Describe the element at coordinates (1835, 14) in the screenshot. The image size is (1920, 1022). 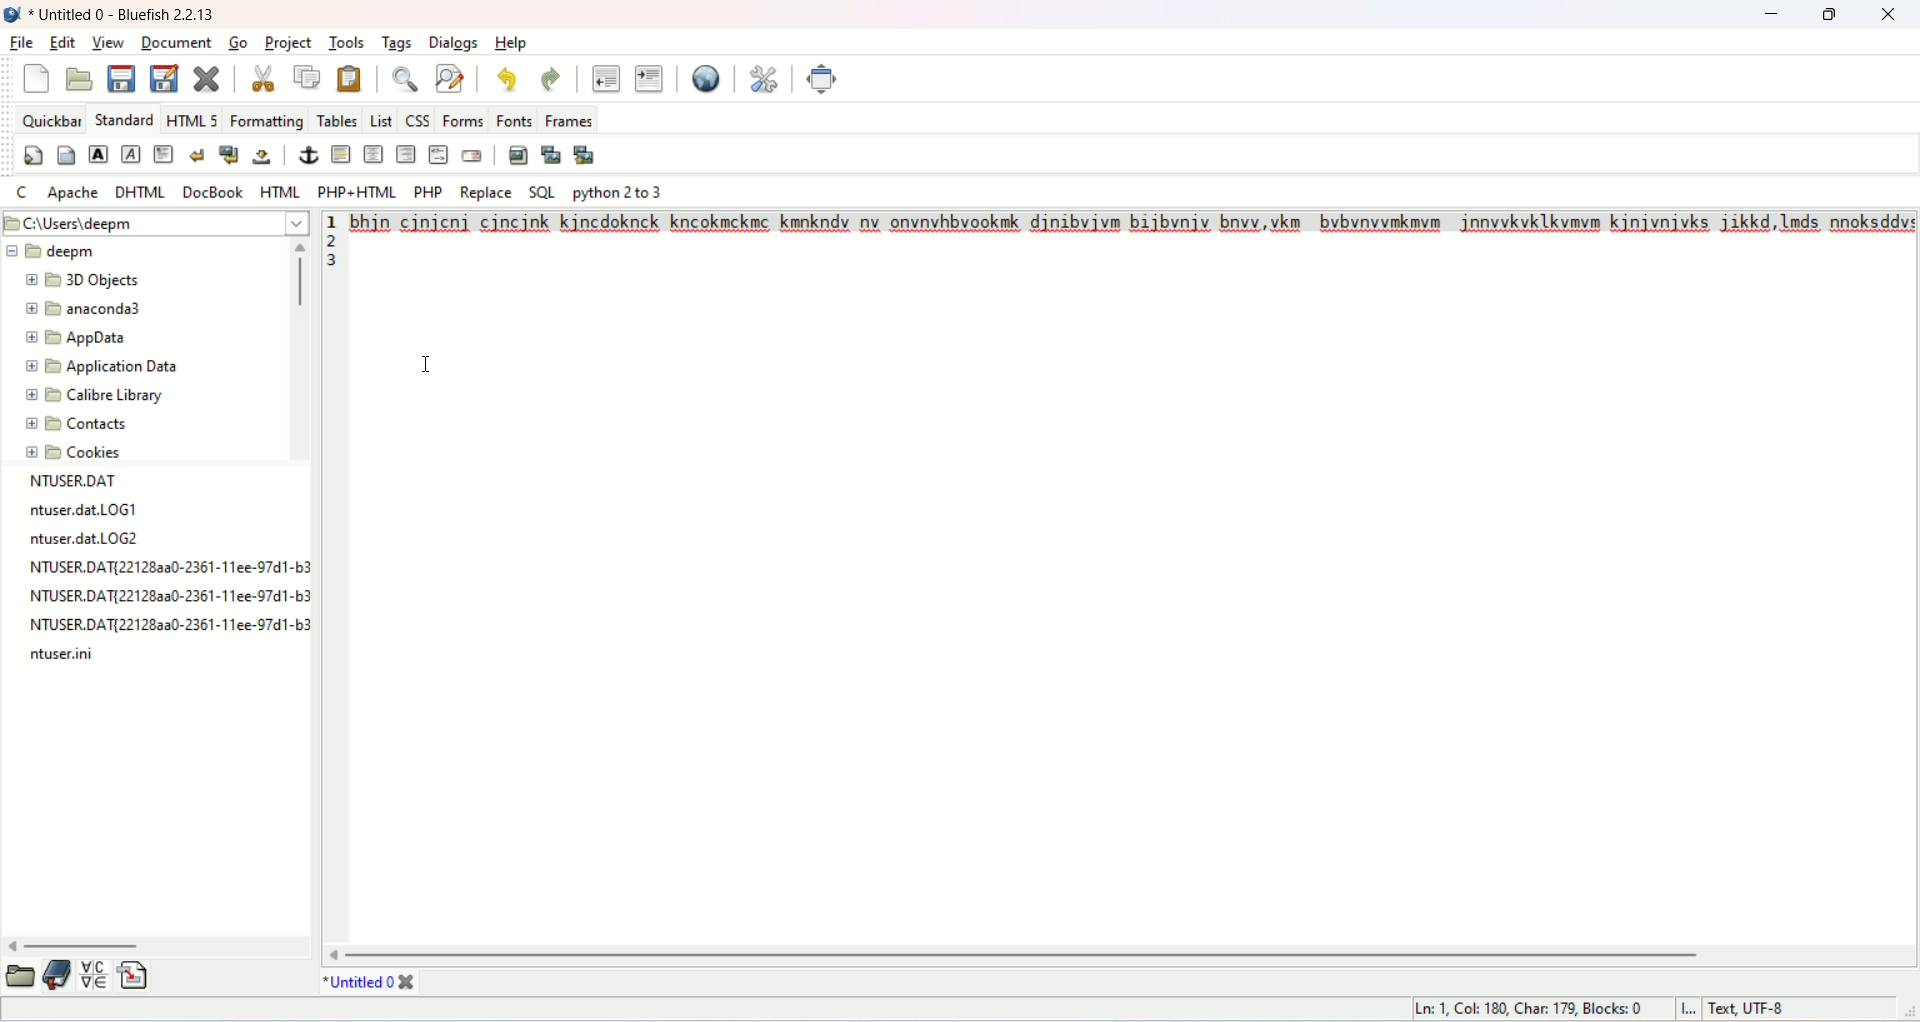
I see `maximize` at that location.